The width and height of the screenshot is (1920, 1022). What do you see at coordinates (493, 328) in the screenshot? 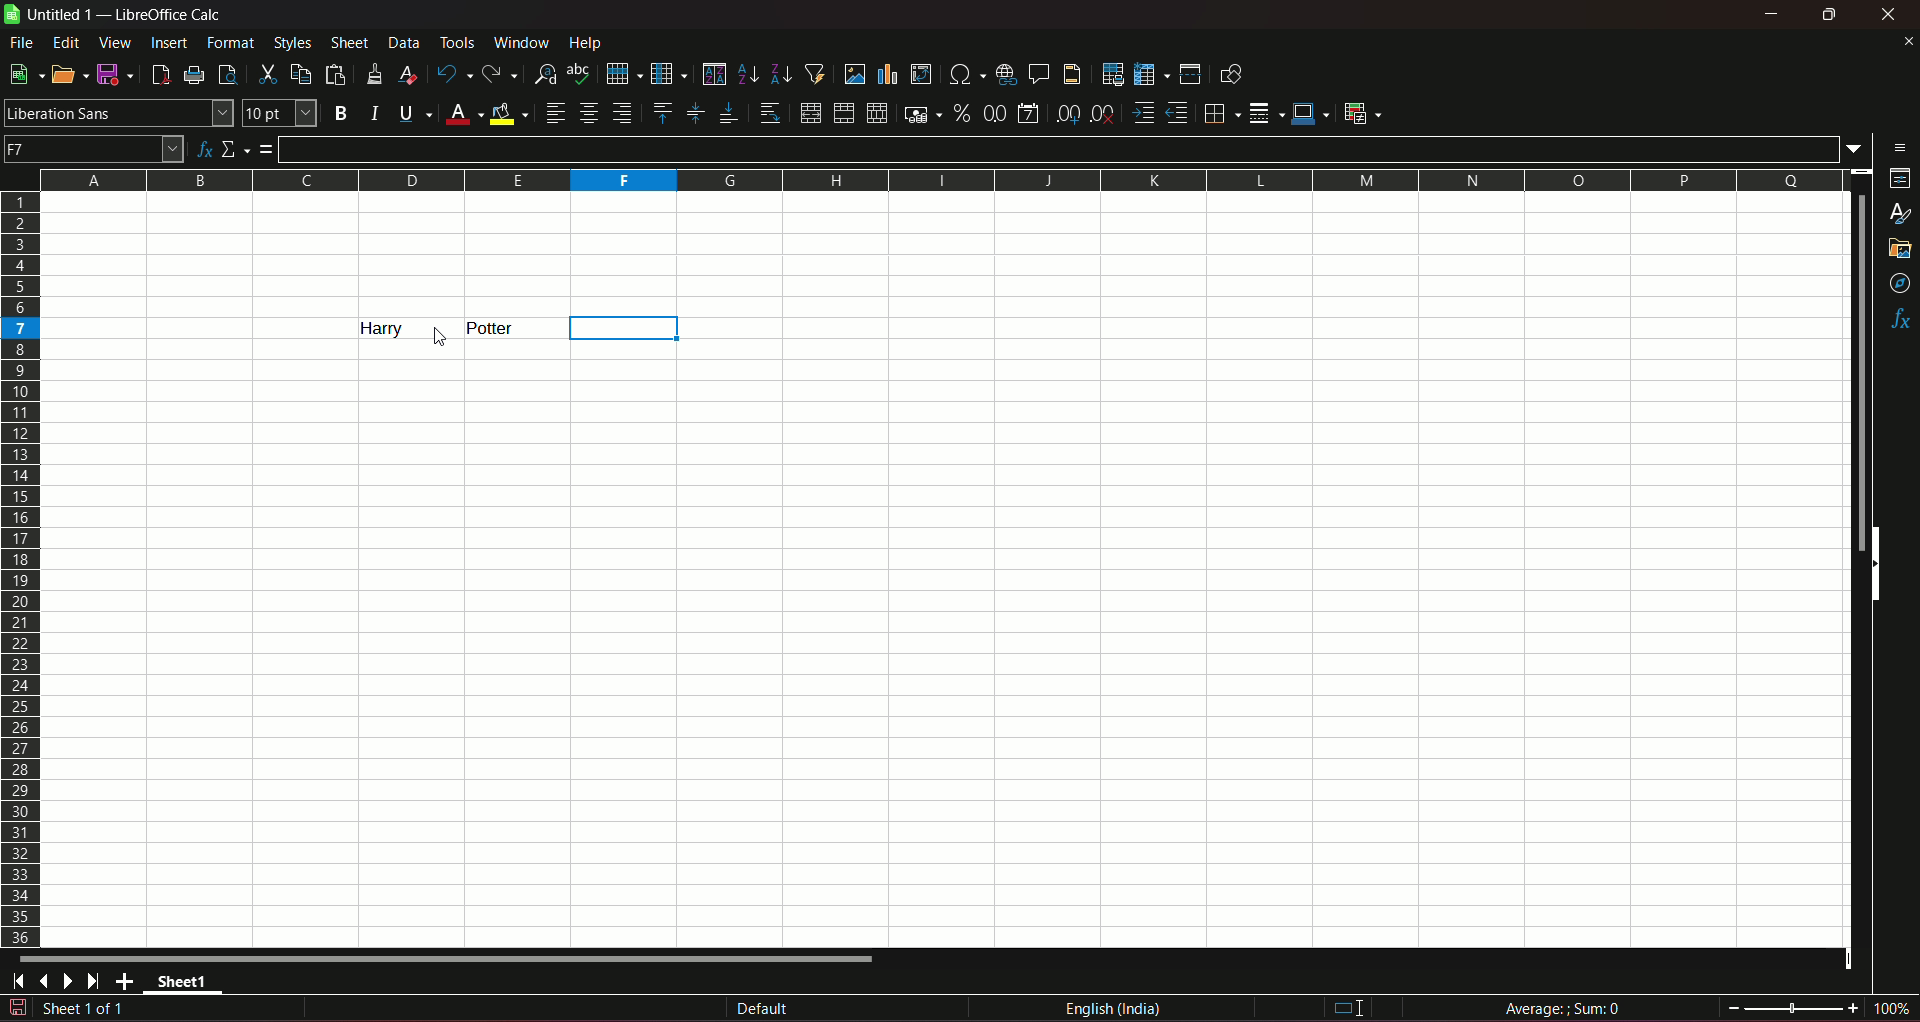
I see `text` at bounding box center [493, 328].